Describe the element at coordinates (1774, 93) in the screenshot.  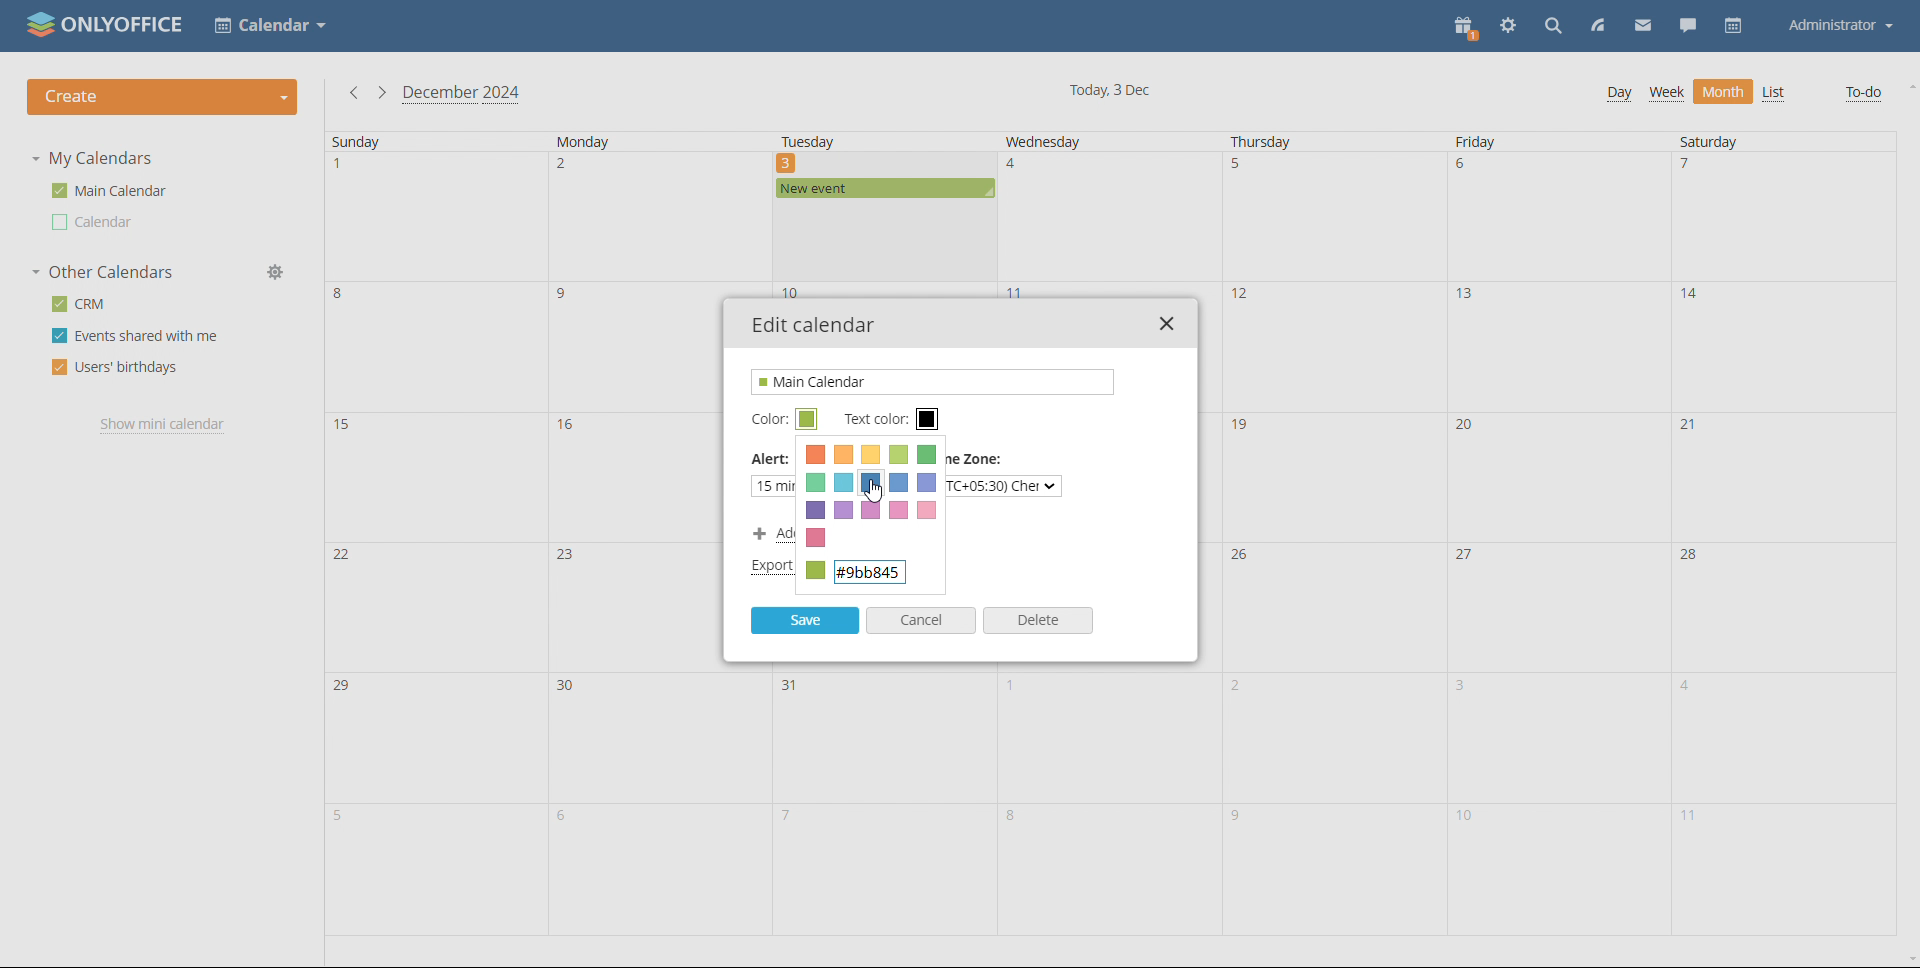
I see `list view` at that location.